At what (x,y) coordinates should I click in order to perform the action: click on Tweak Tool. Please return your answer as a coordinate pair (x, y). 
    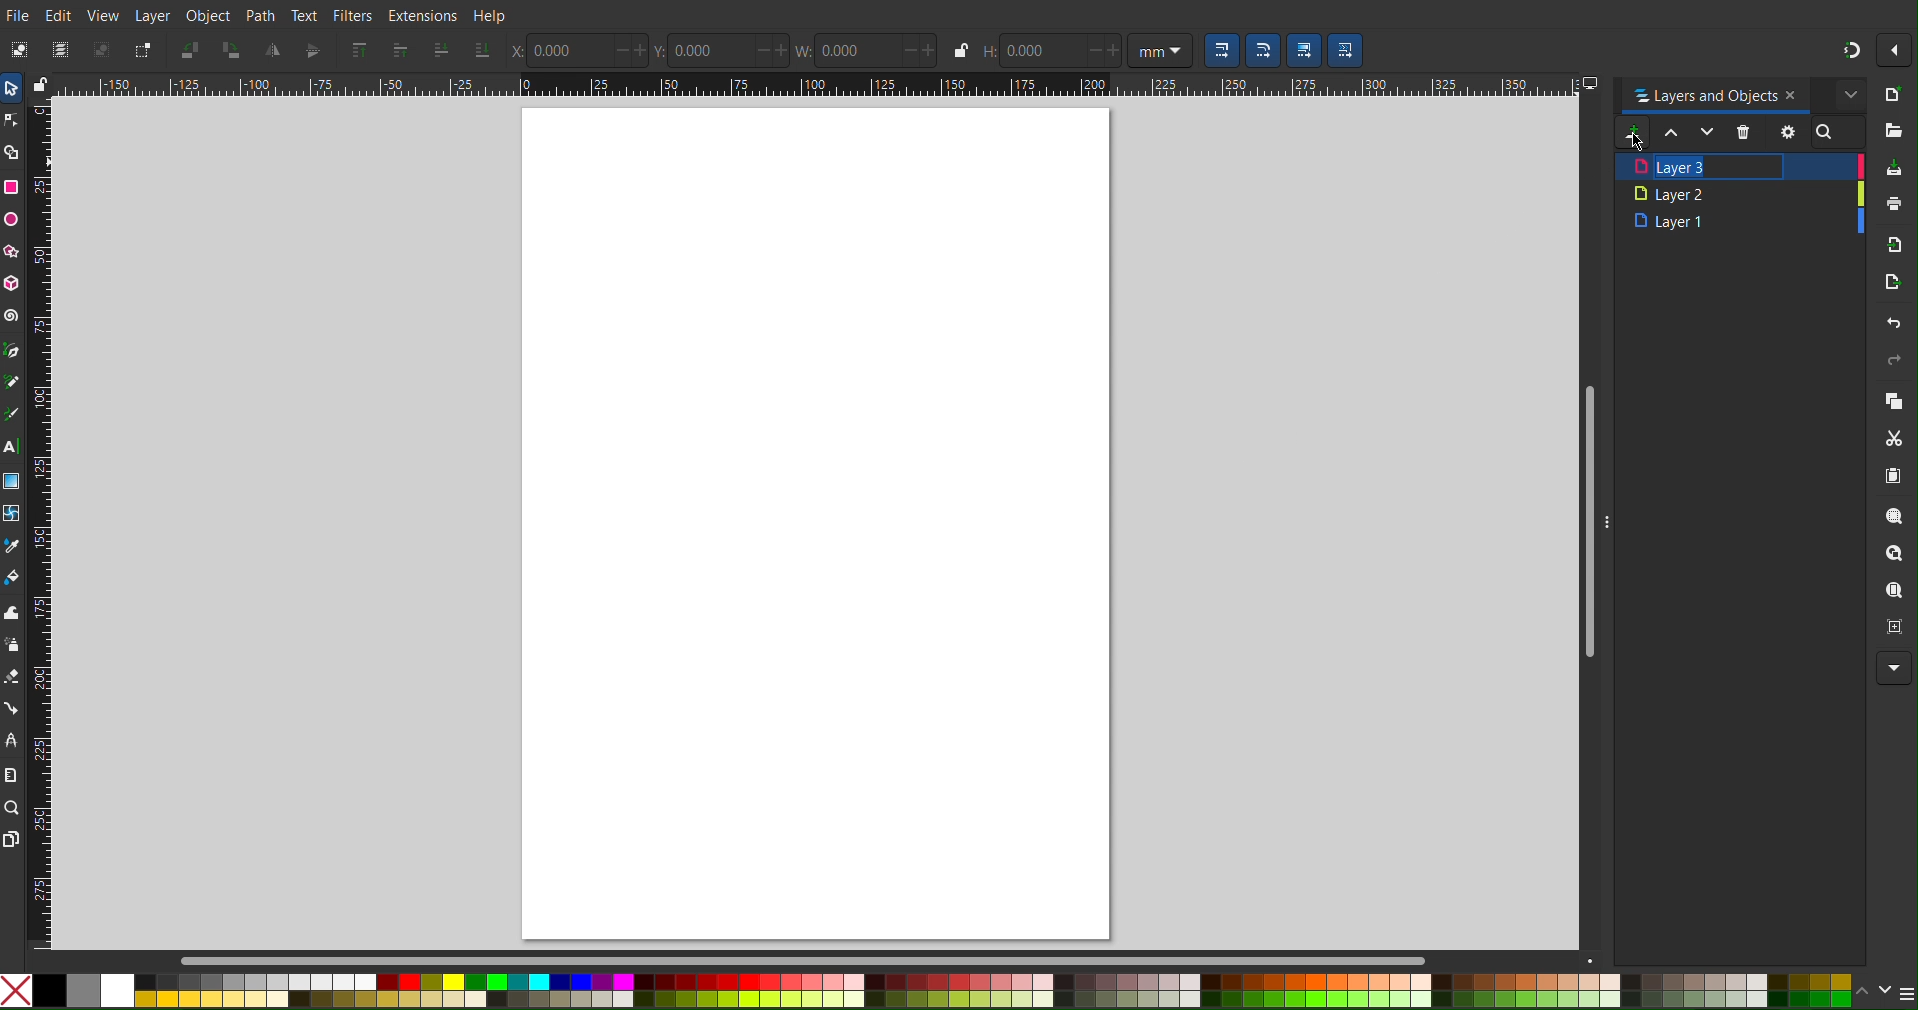
    Looking at the image, I should click on (13, 611).